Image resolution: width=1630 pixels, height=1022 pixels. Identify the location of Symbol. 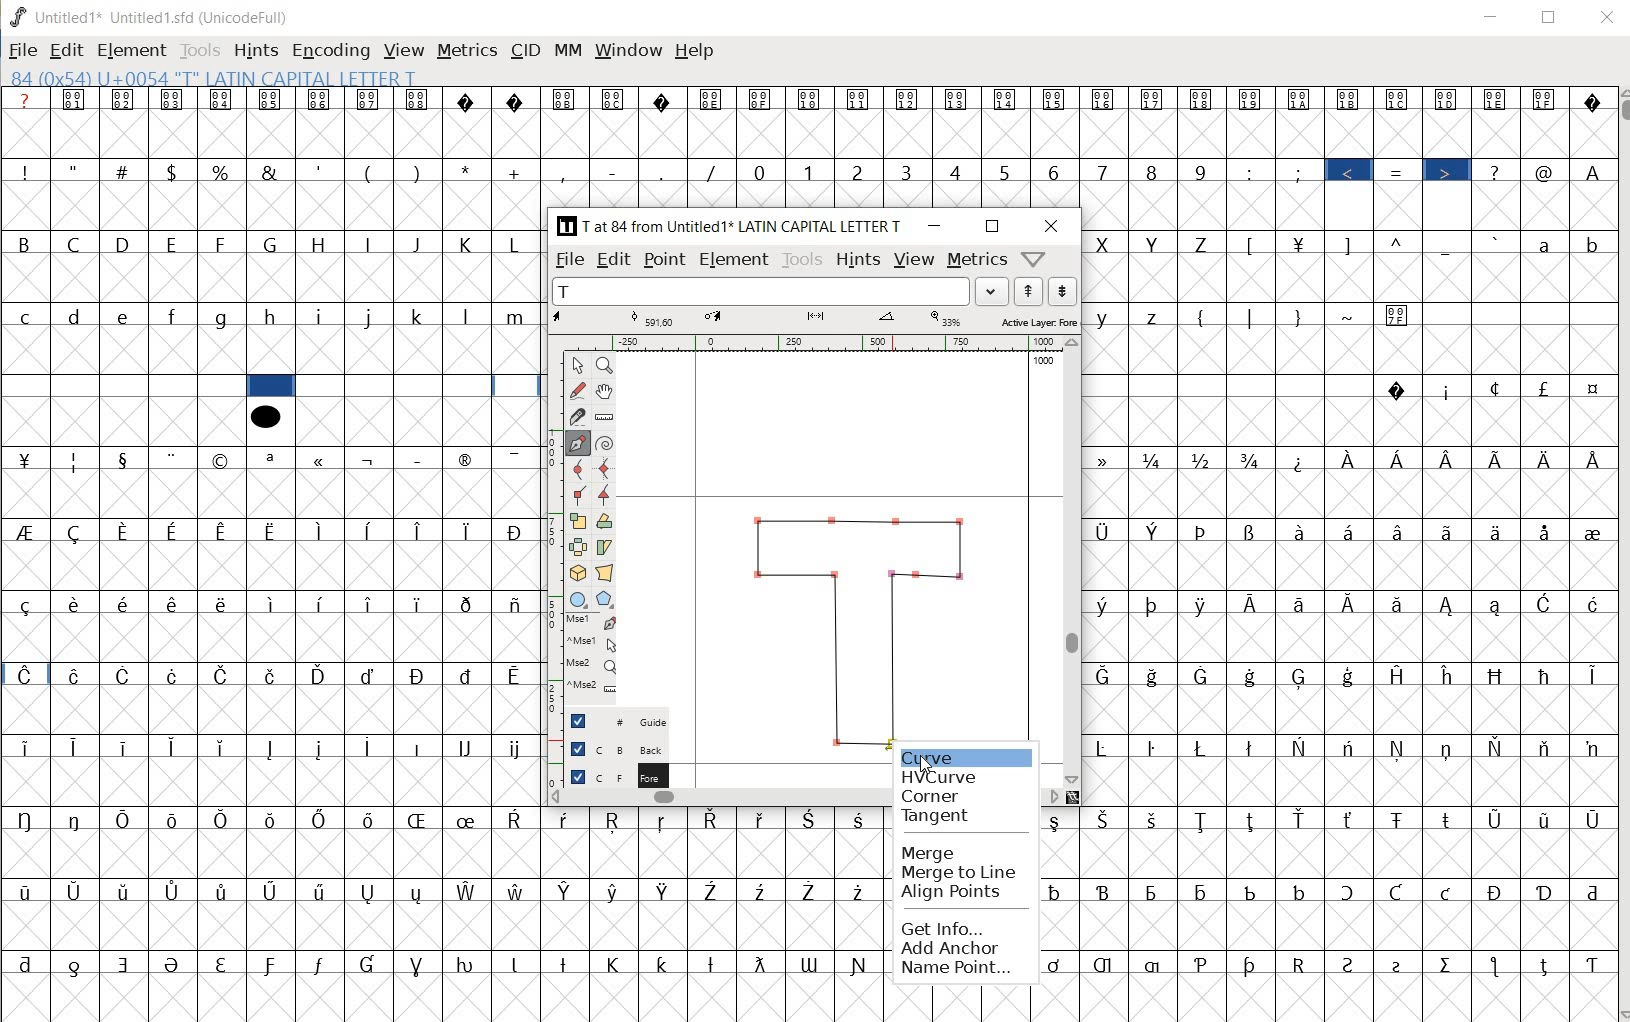
(1399, 818).